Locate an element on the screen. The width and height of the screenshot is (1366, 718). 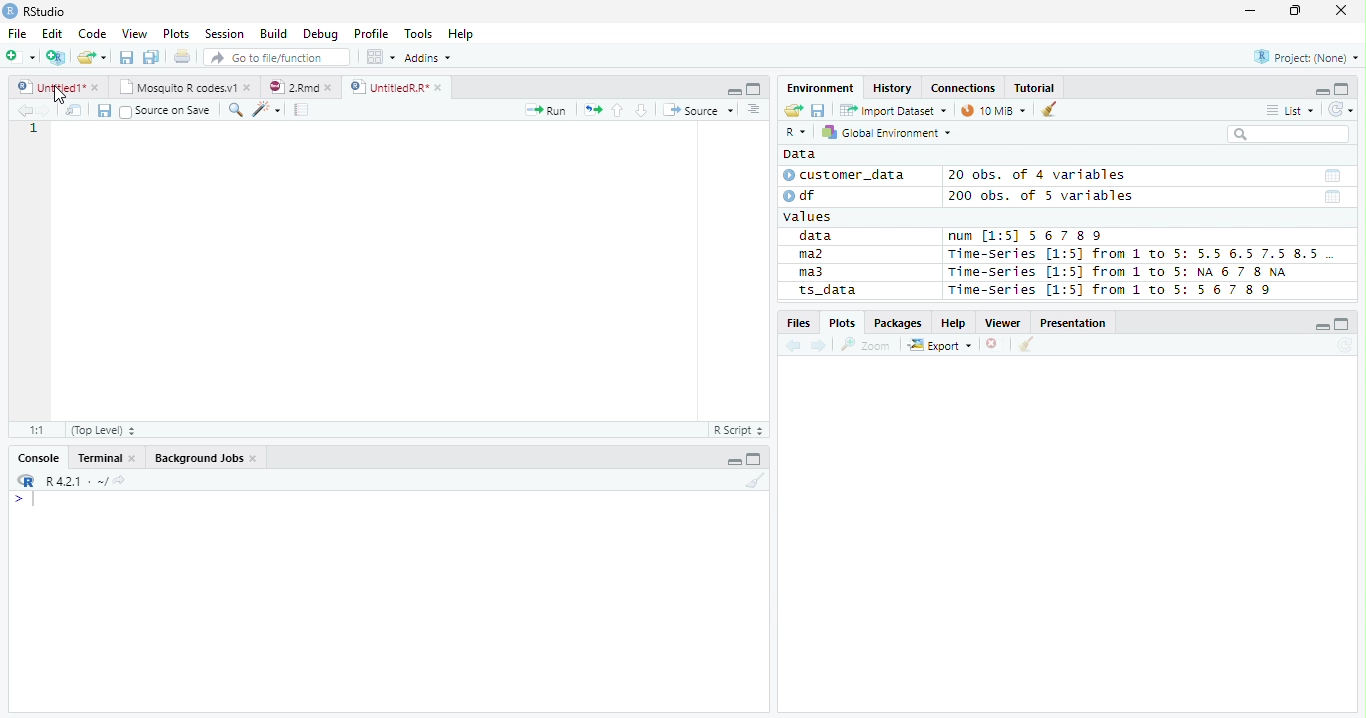
Clean is located at coordinates (1027, 344).